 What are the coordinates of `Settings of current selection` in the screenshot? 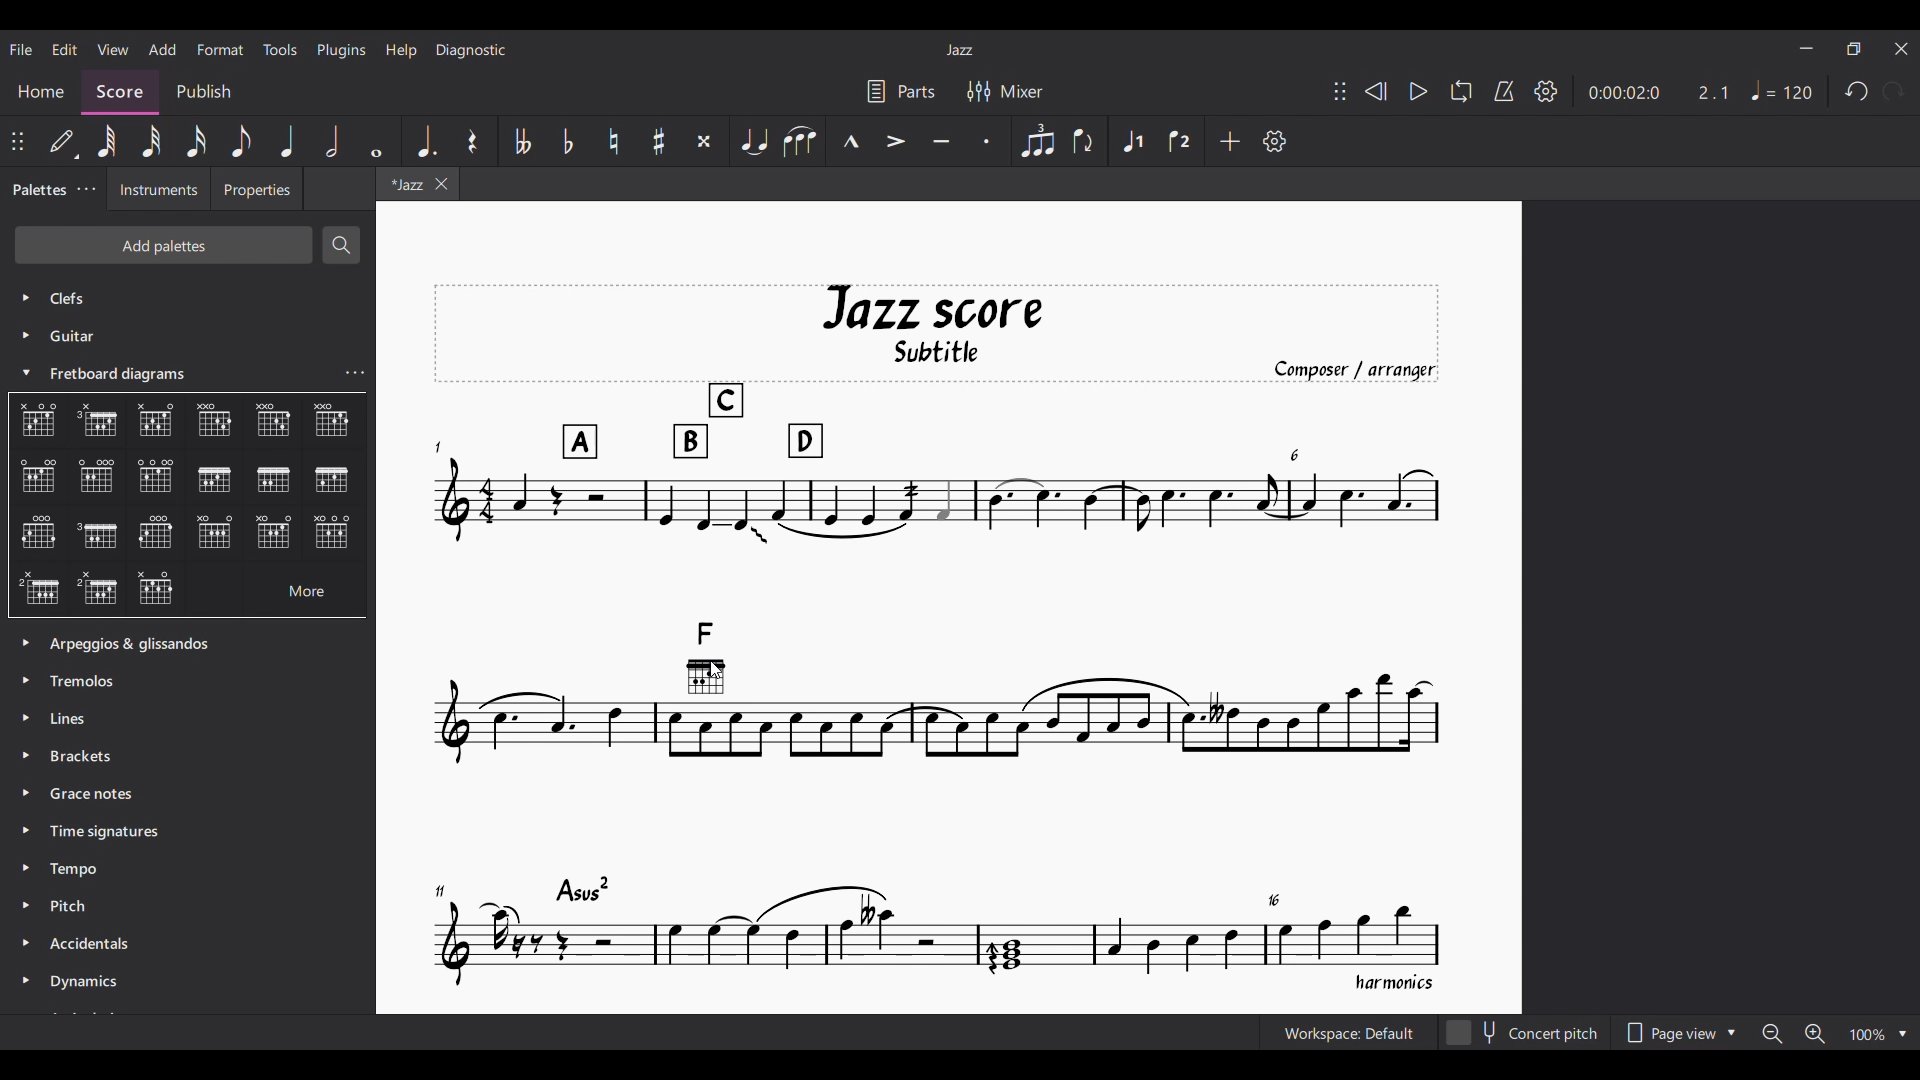 It's located at (354, 372).